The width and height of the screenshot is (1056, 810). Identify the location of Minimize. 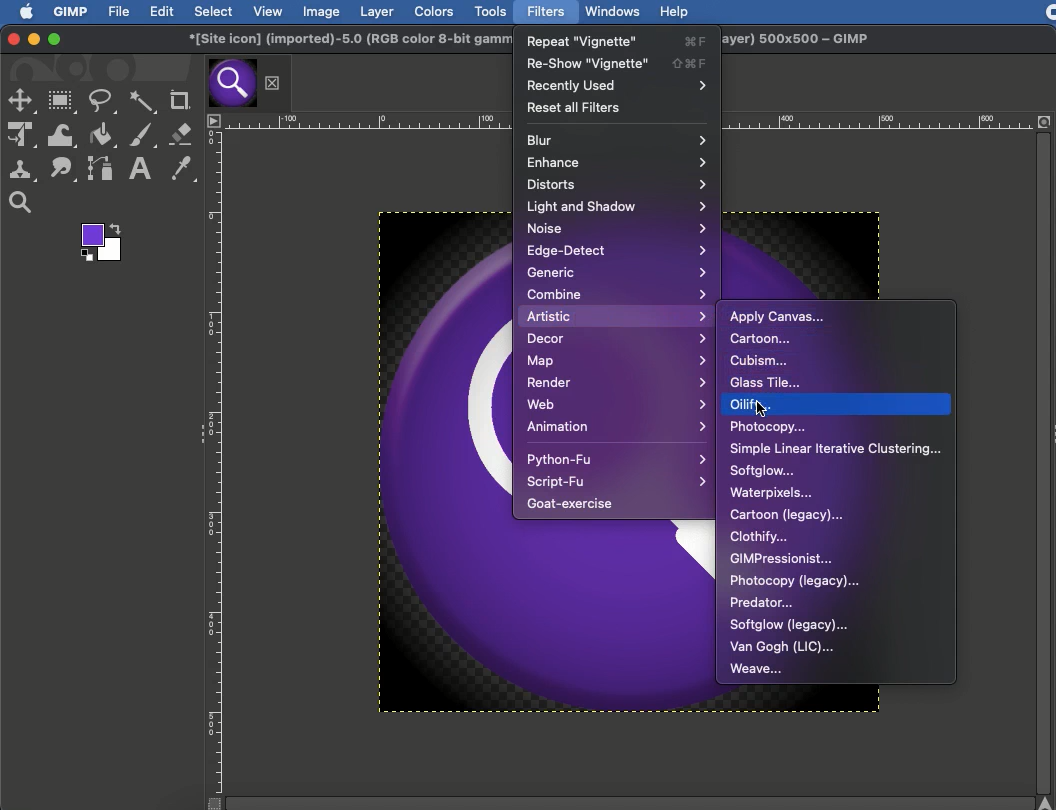
(33, 39).